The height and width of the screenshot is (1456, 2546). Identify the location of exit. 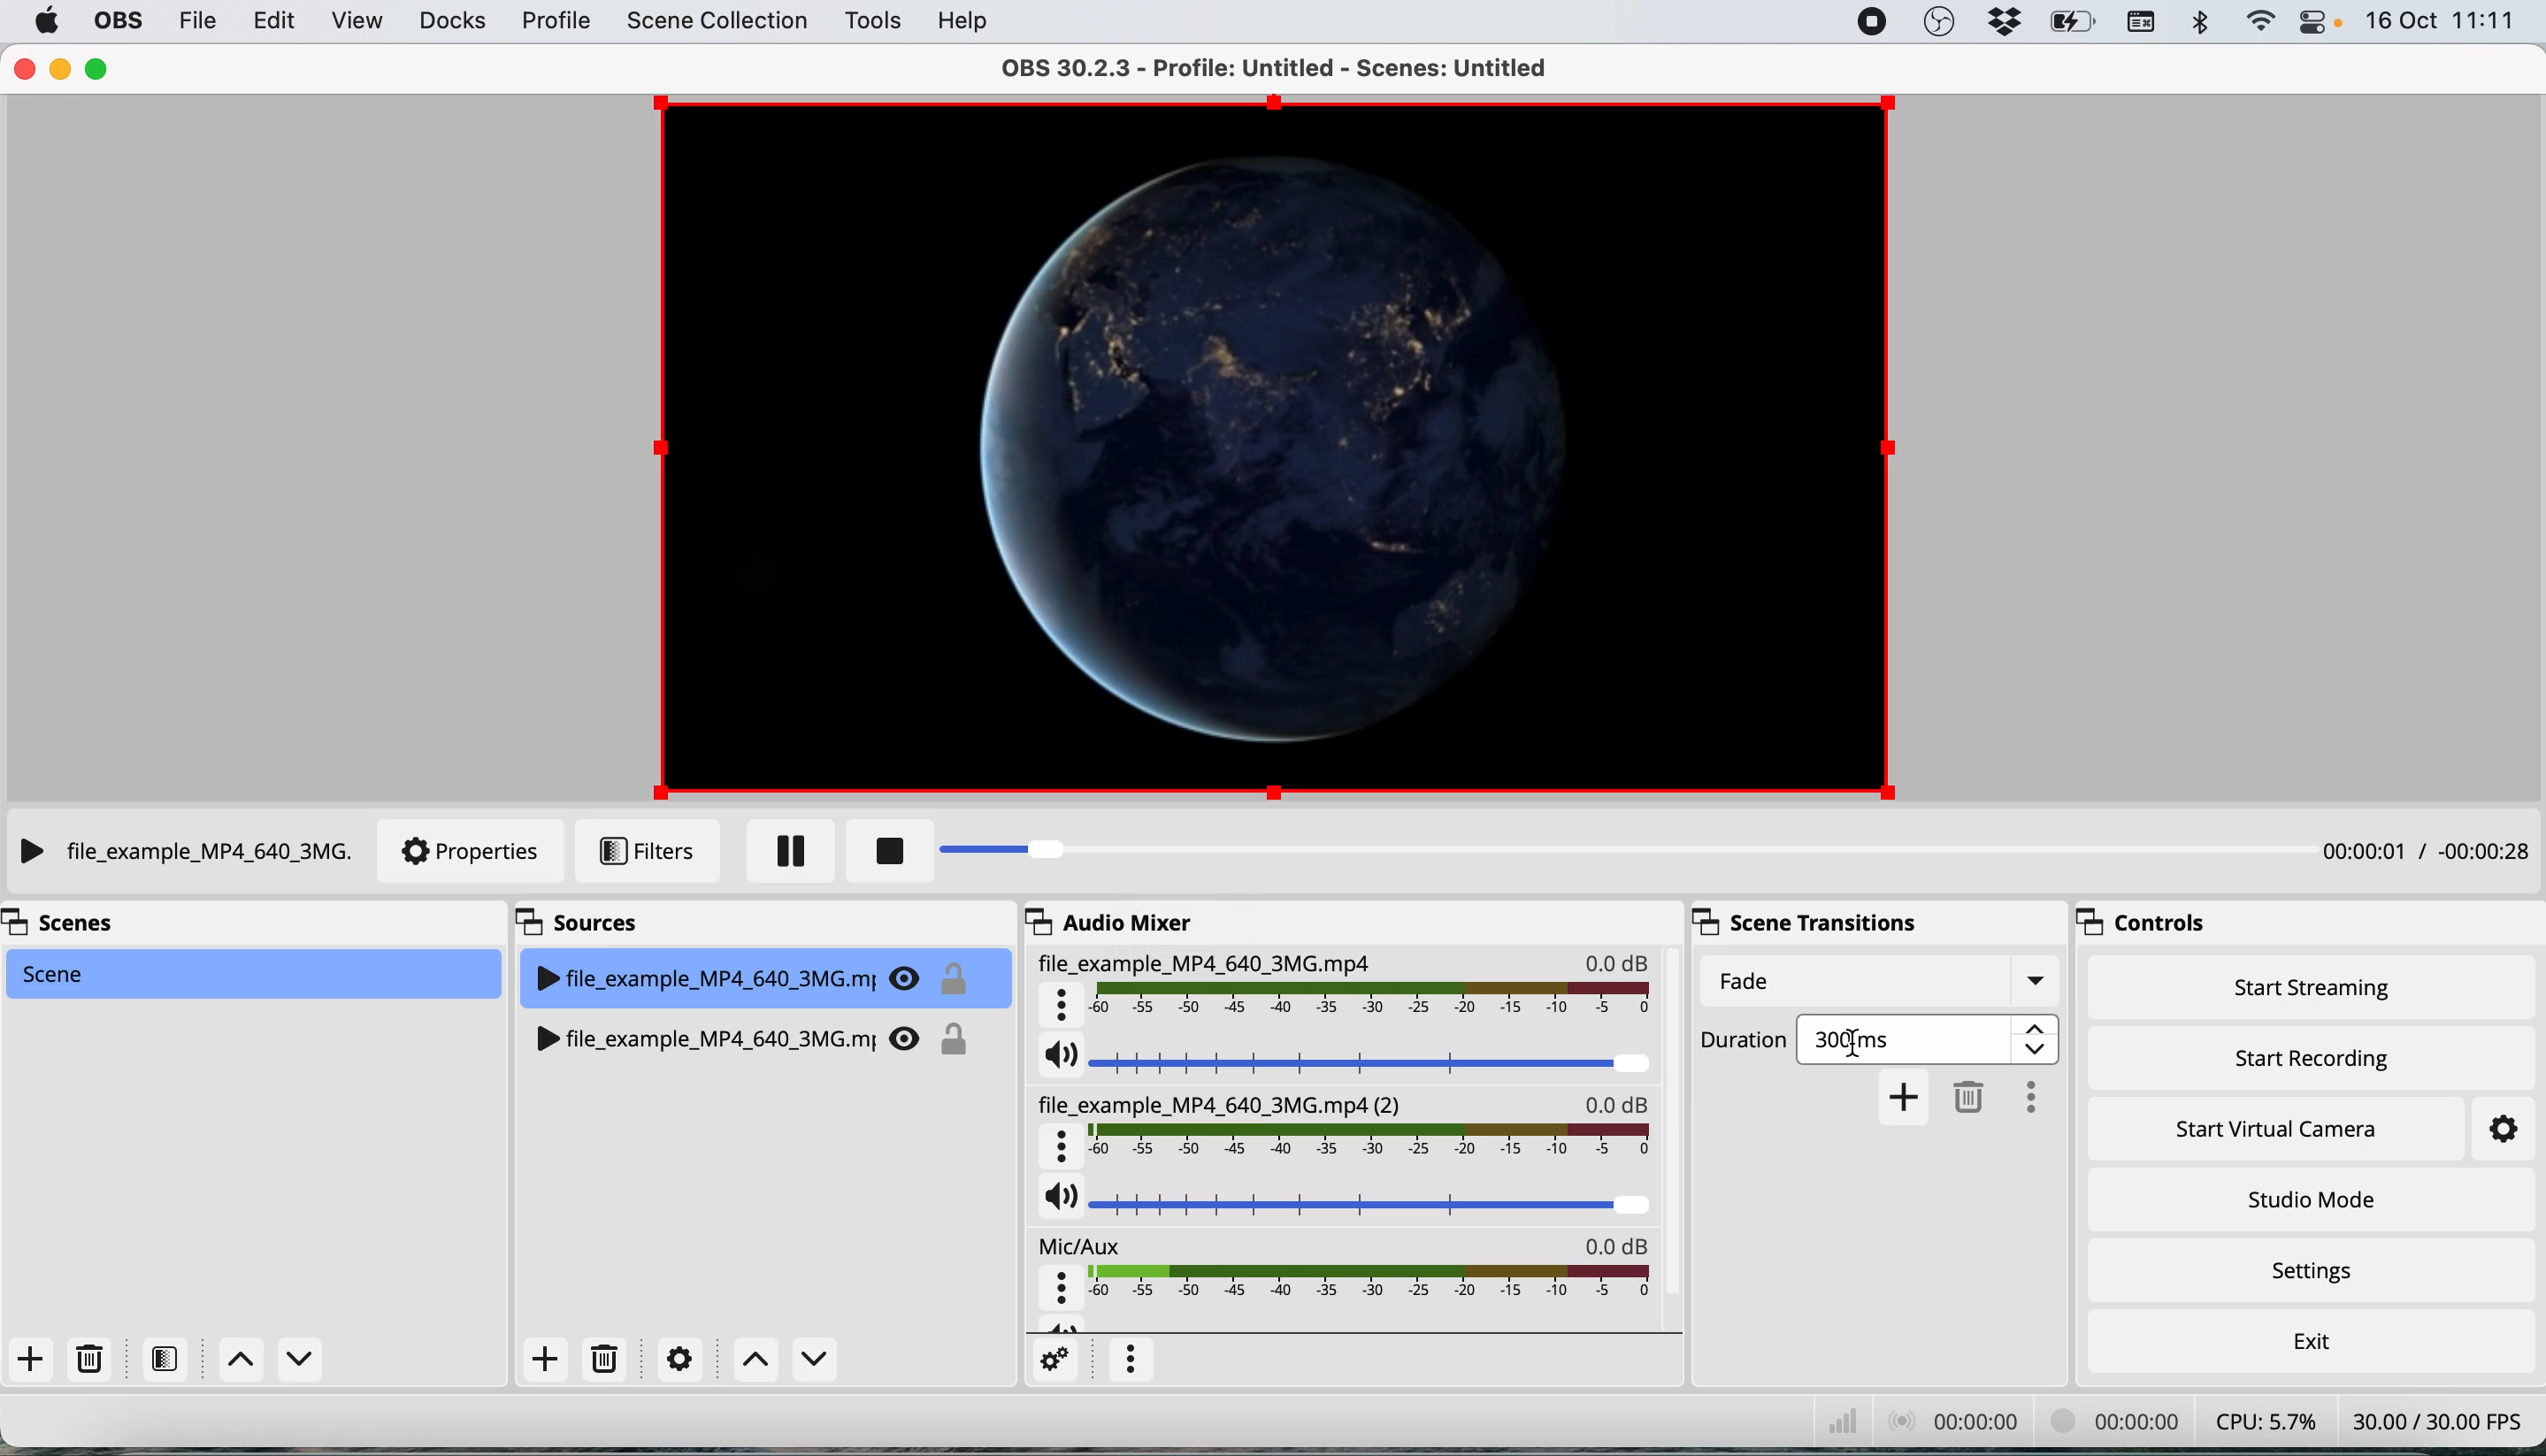
(2309, 1343).